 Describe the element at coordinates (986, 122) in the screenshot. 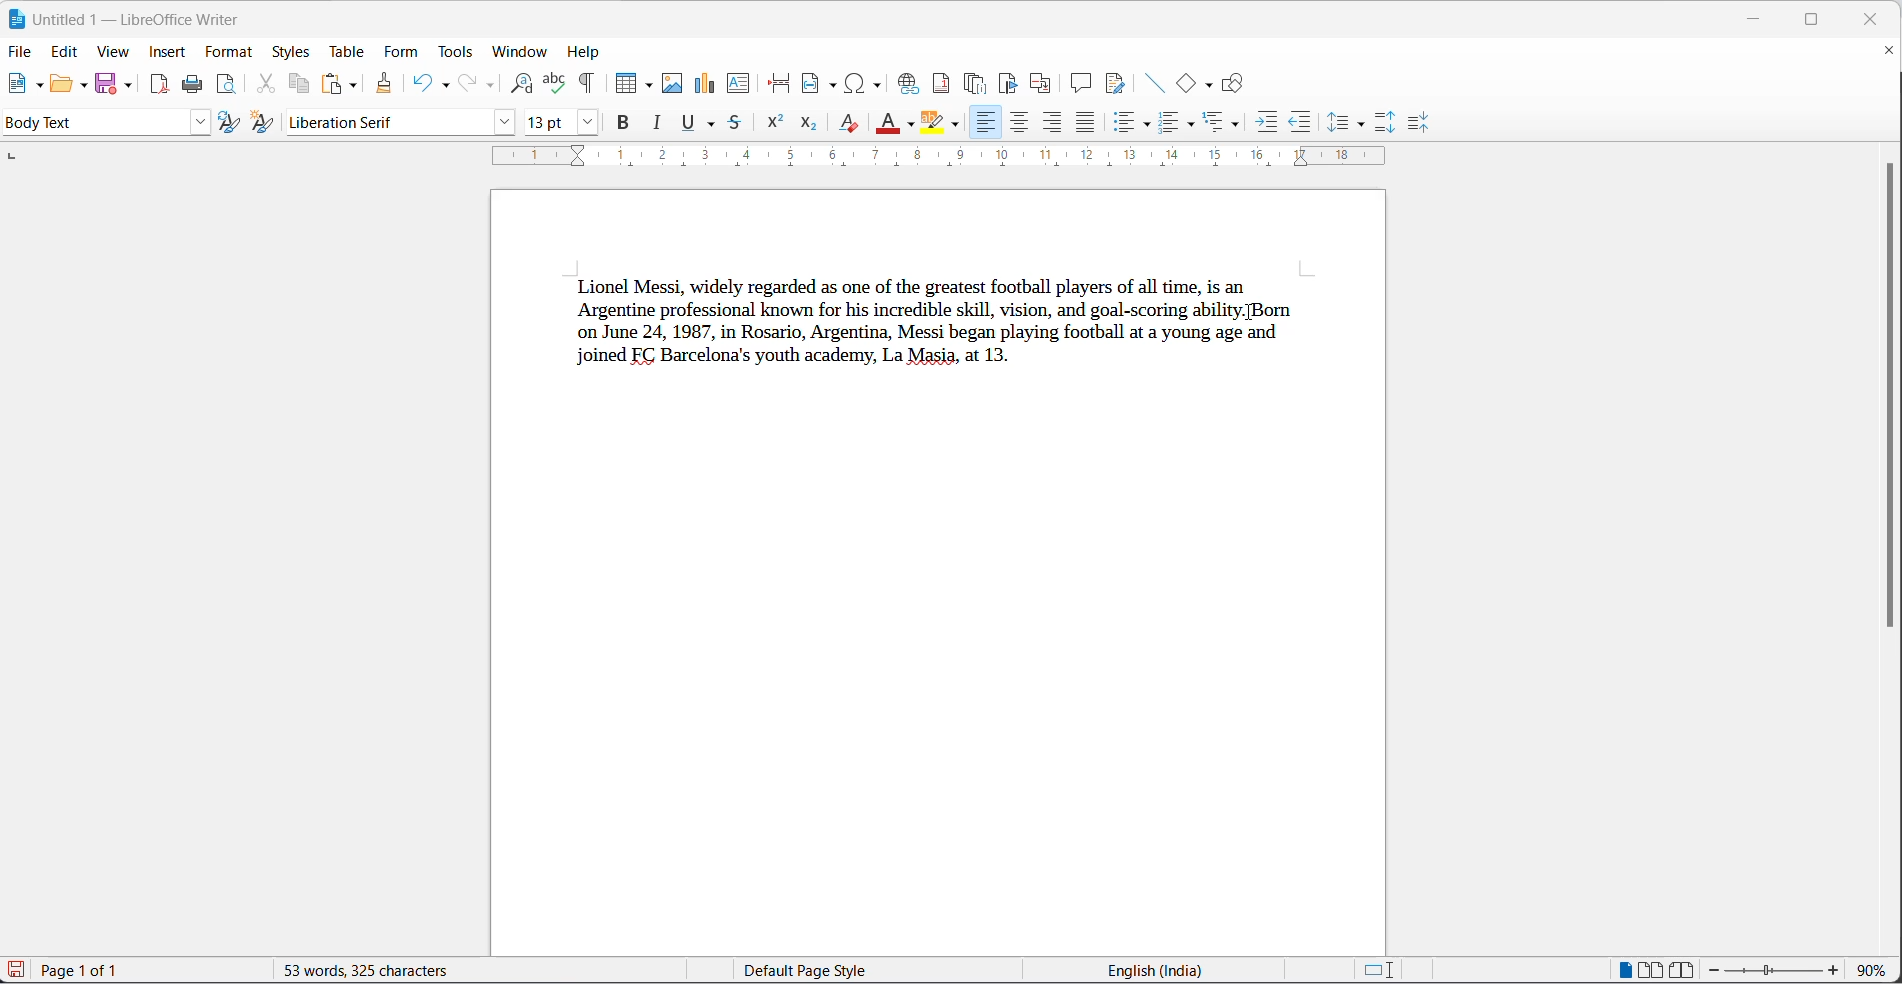

I see `text align right` at that location.